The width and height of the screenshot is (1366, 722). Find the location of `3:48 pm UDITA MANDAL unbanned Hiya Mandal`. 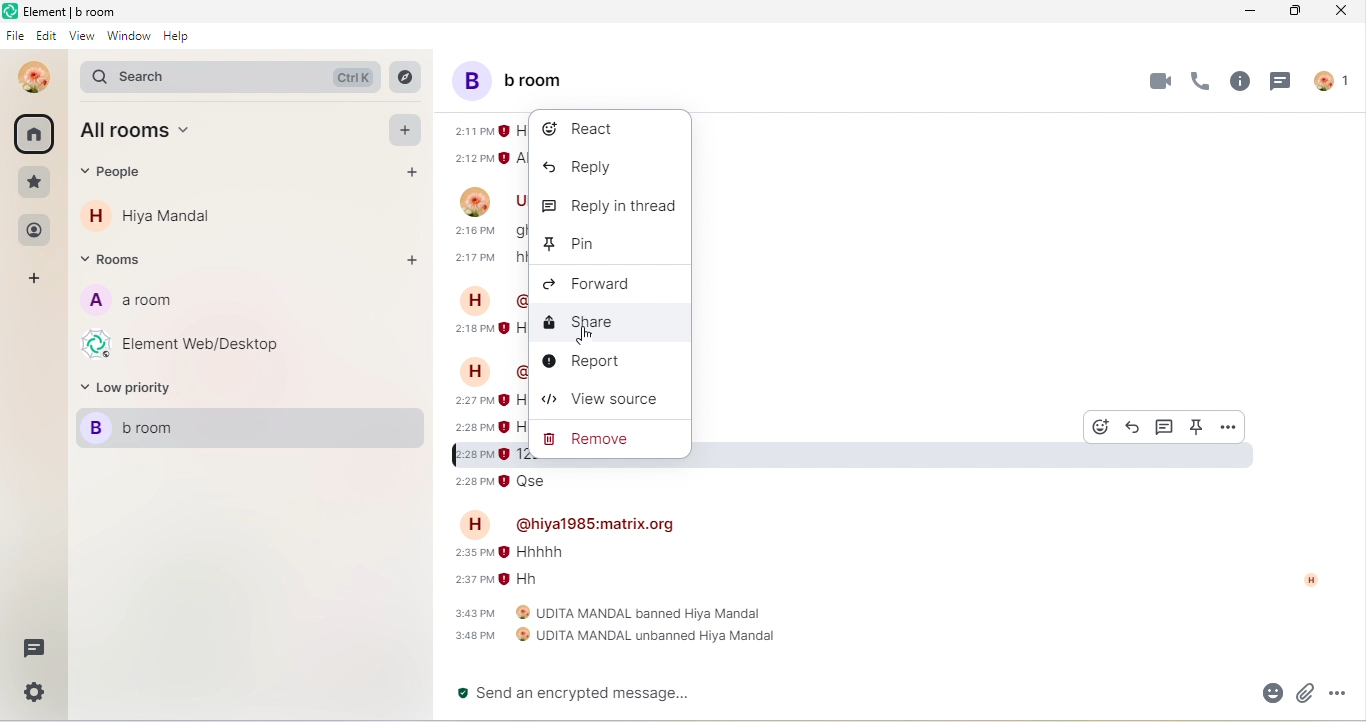

3:48 pm UDITA MANDAL unbanned Hiya Mandal is located at coordinates (615, 636).